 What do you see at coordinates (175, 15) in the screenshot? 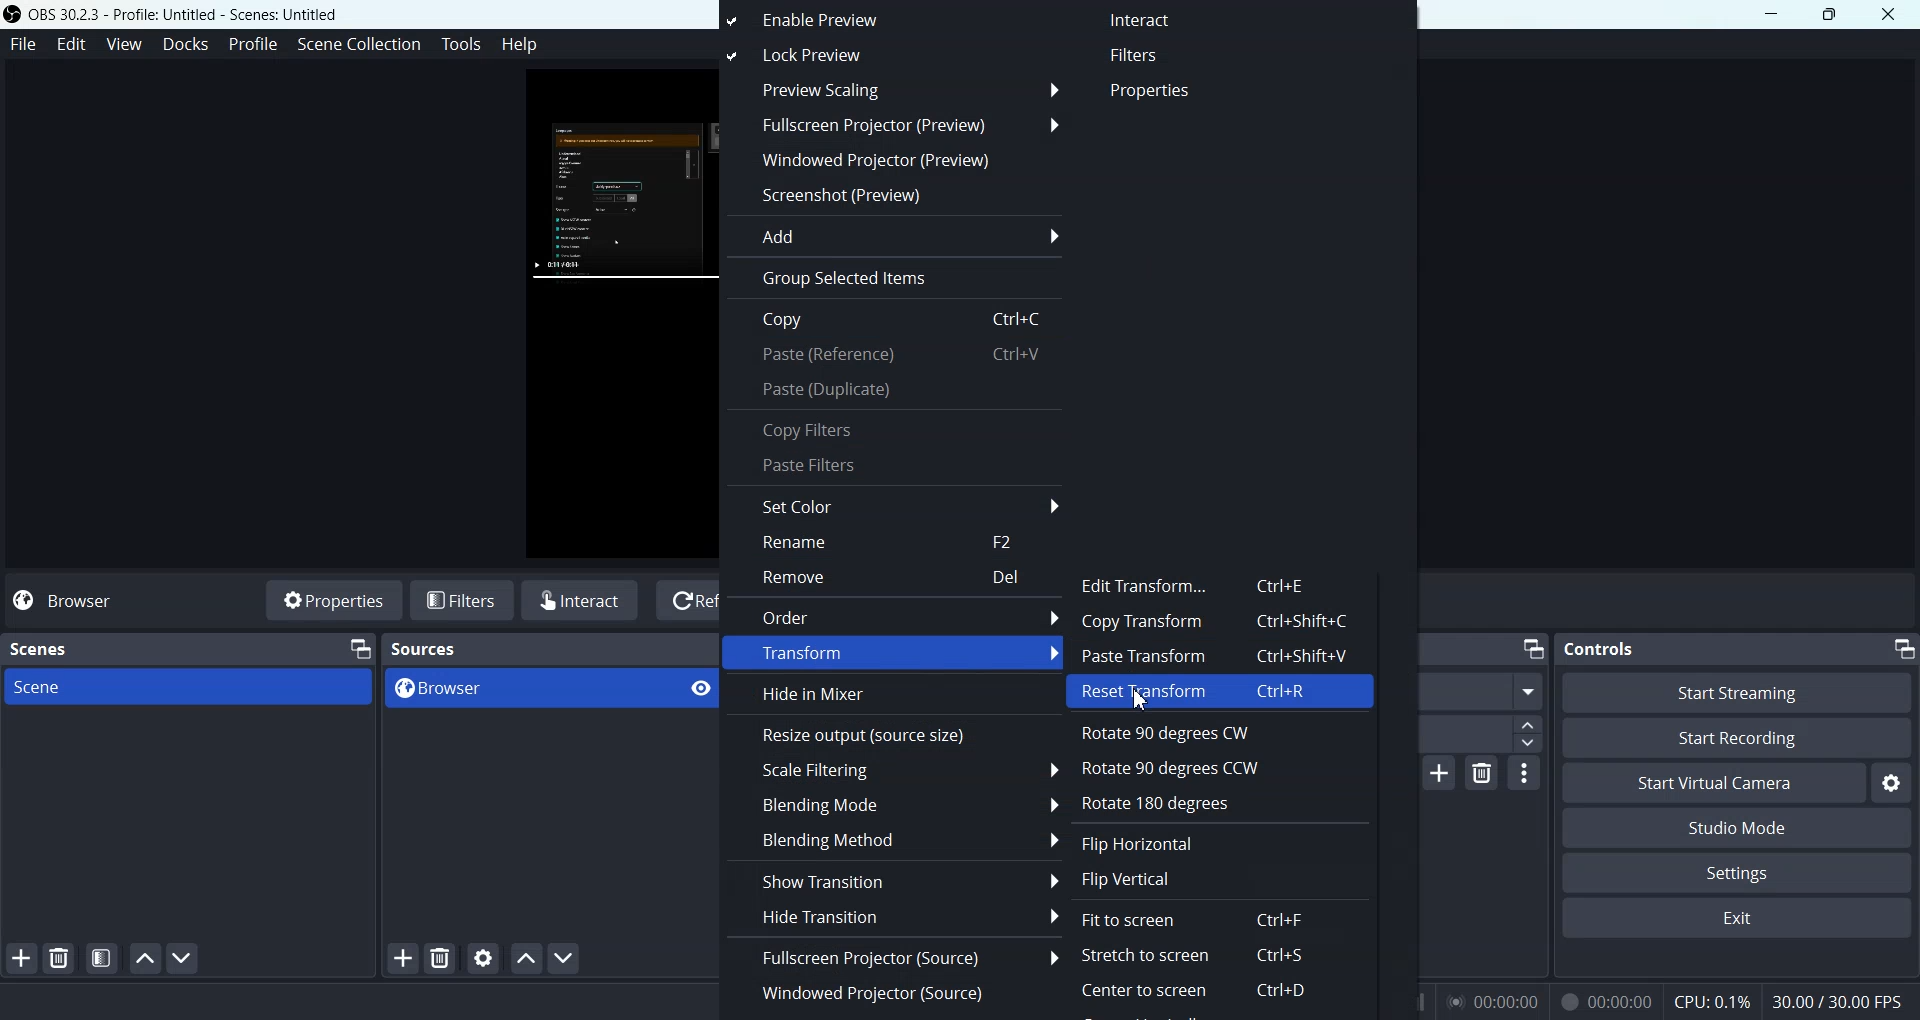
I see `OBS 30.2.3 - Profile: Untitled - Scenes: Untitled` at bounding box center [175, 15].